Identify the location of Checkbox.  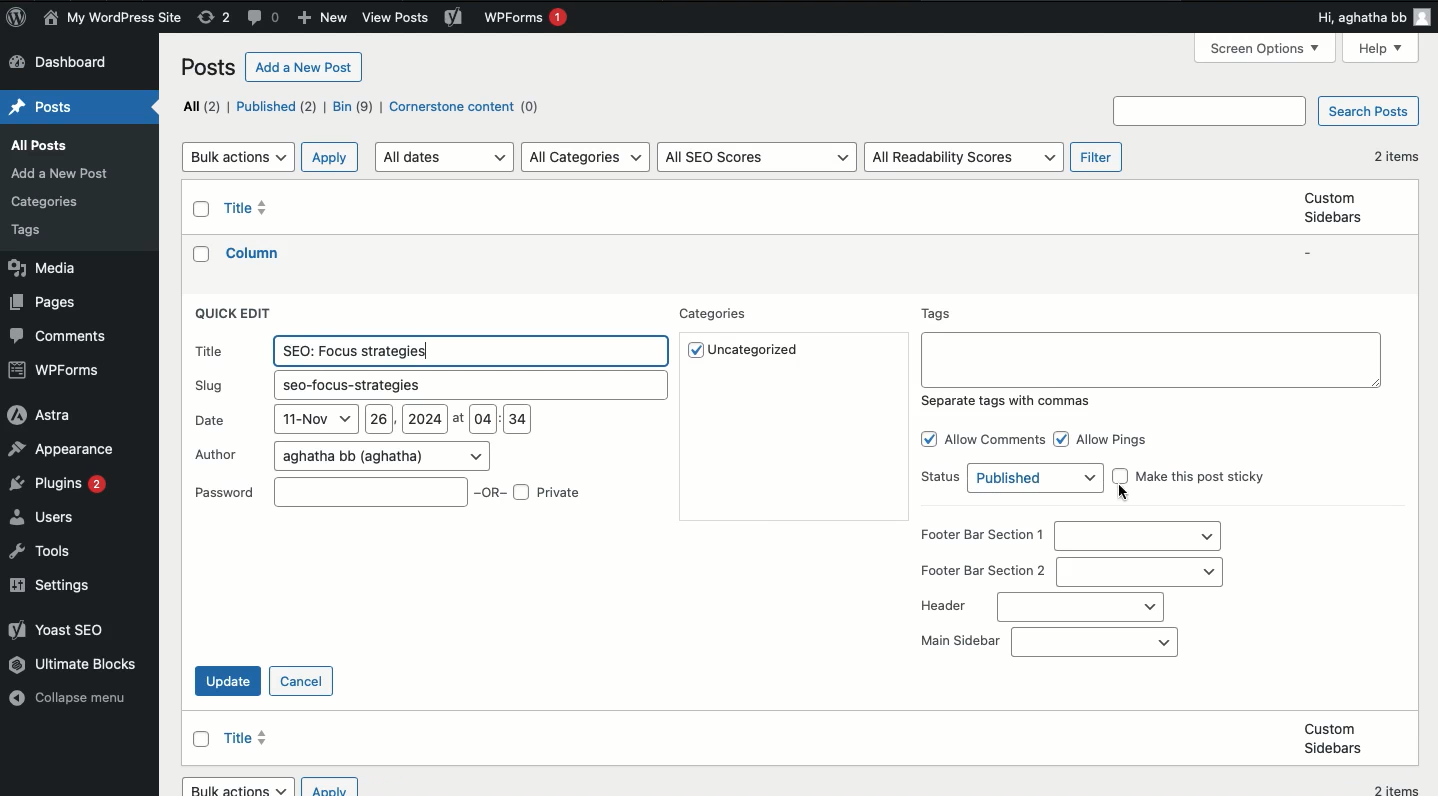
(927, 440).